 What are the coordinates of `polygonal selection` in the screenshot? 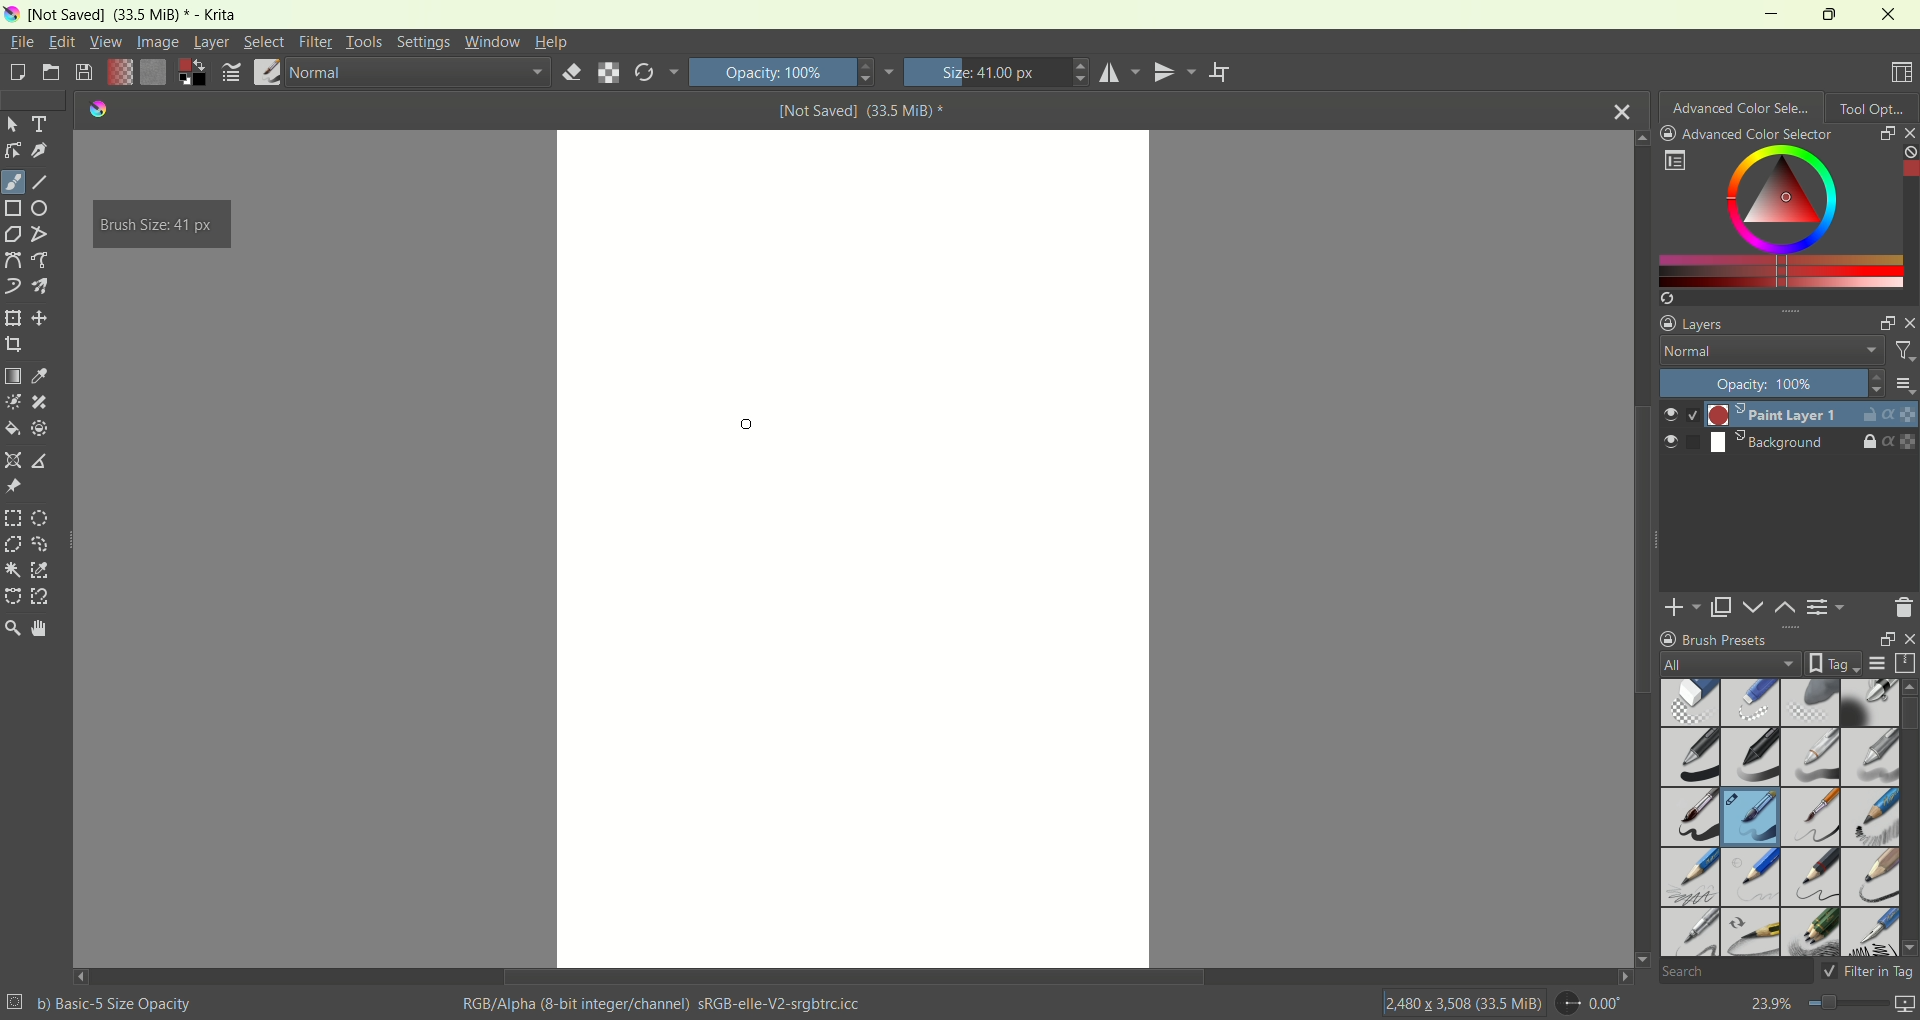 It's located at (13, 544).